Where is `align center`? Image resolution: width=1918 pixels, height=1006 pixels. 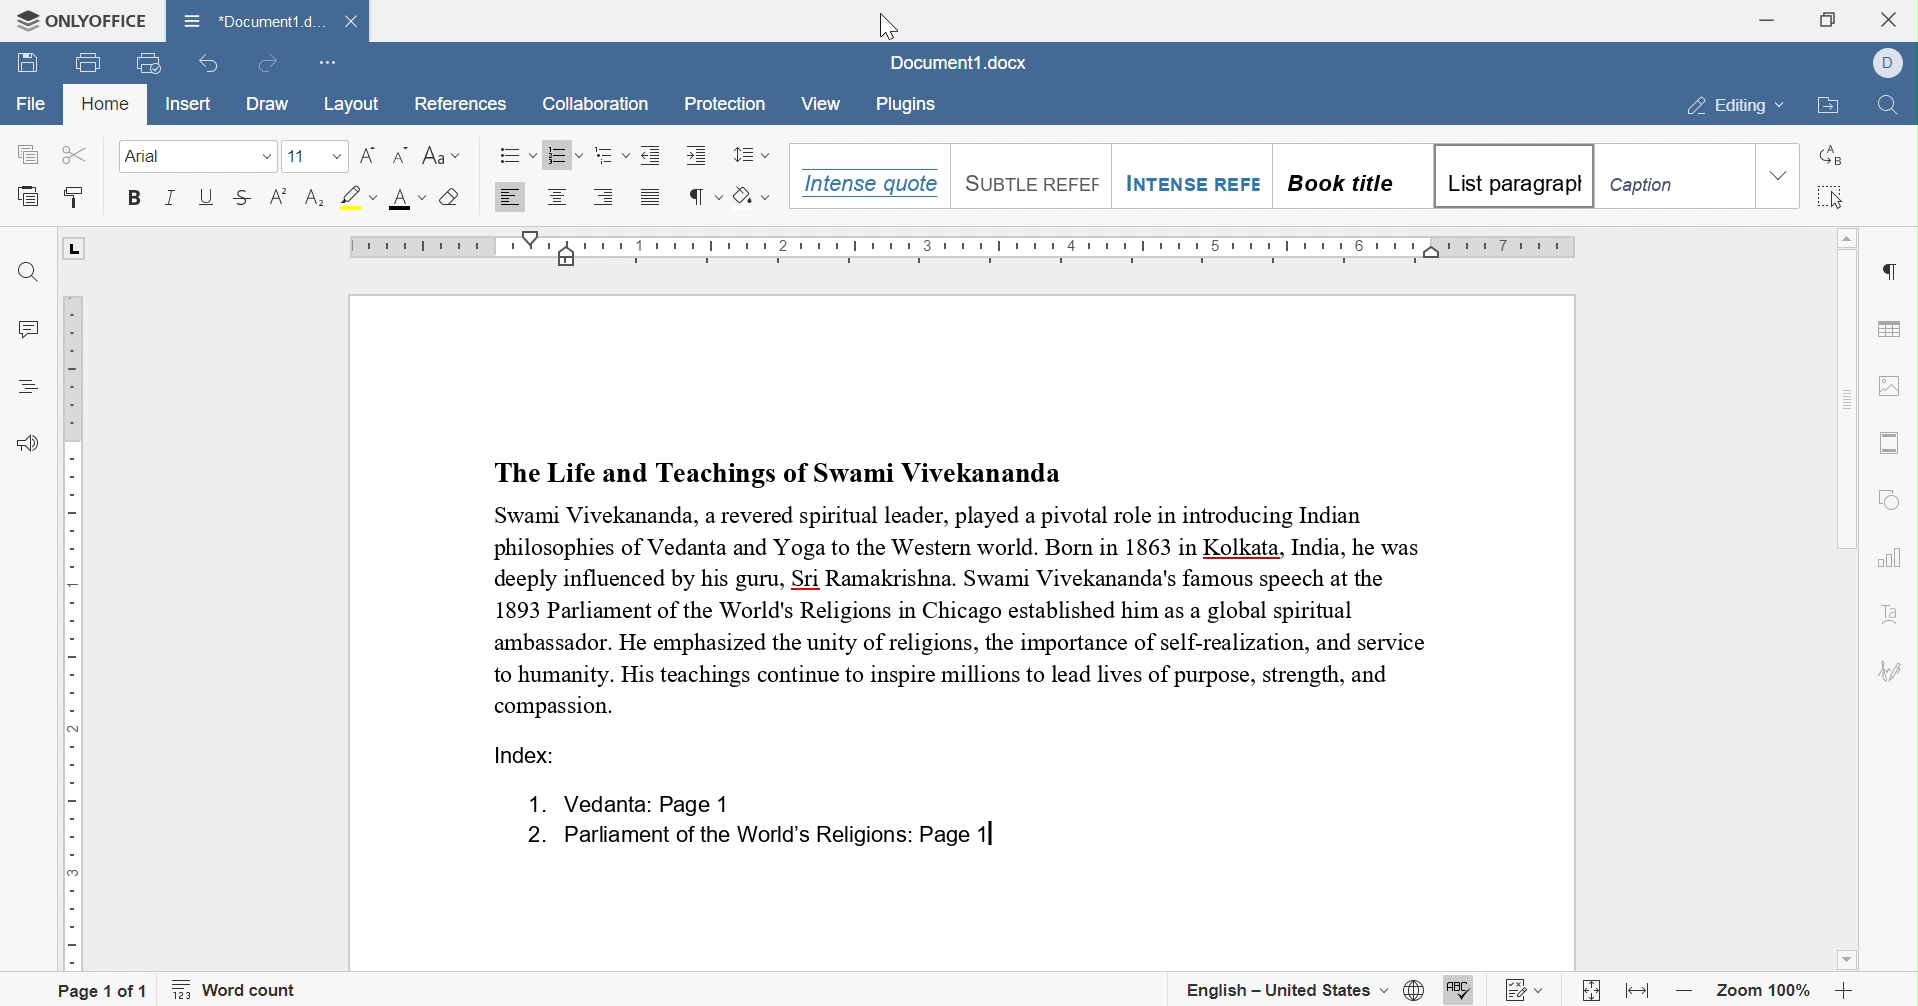
align center is located at coordinates (556, 195).